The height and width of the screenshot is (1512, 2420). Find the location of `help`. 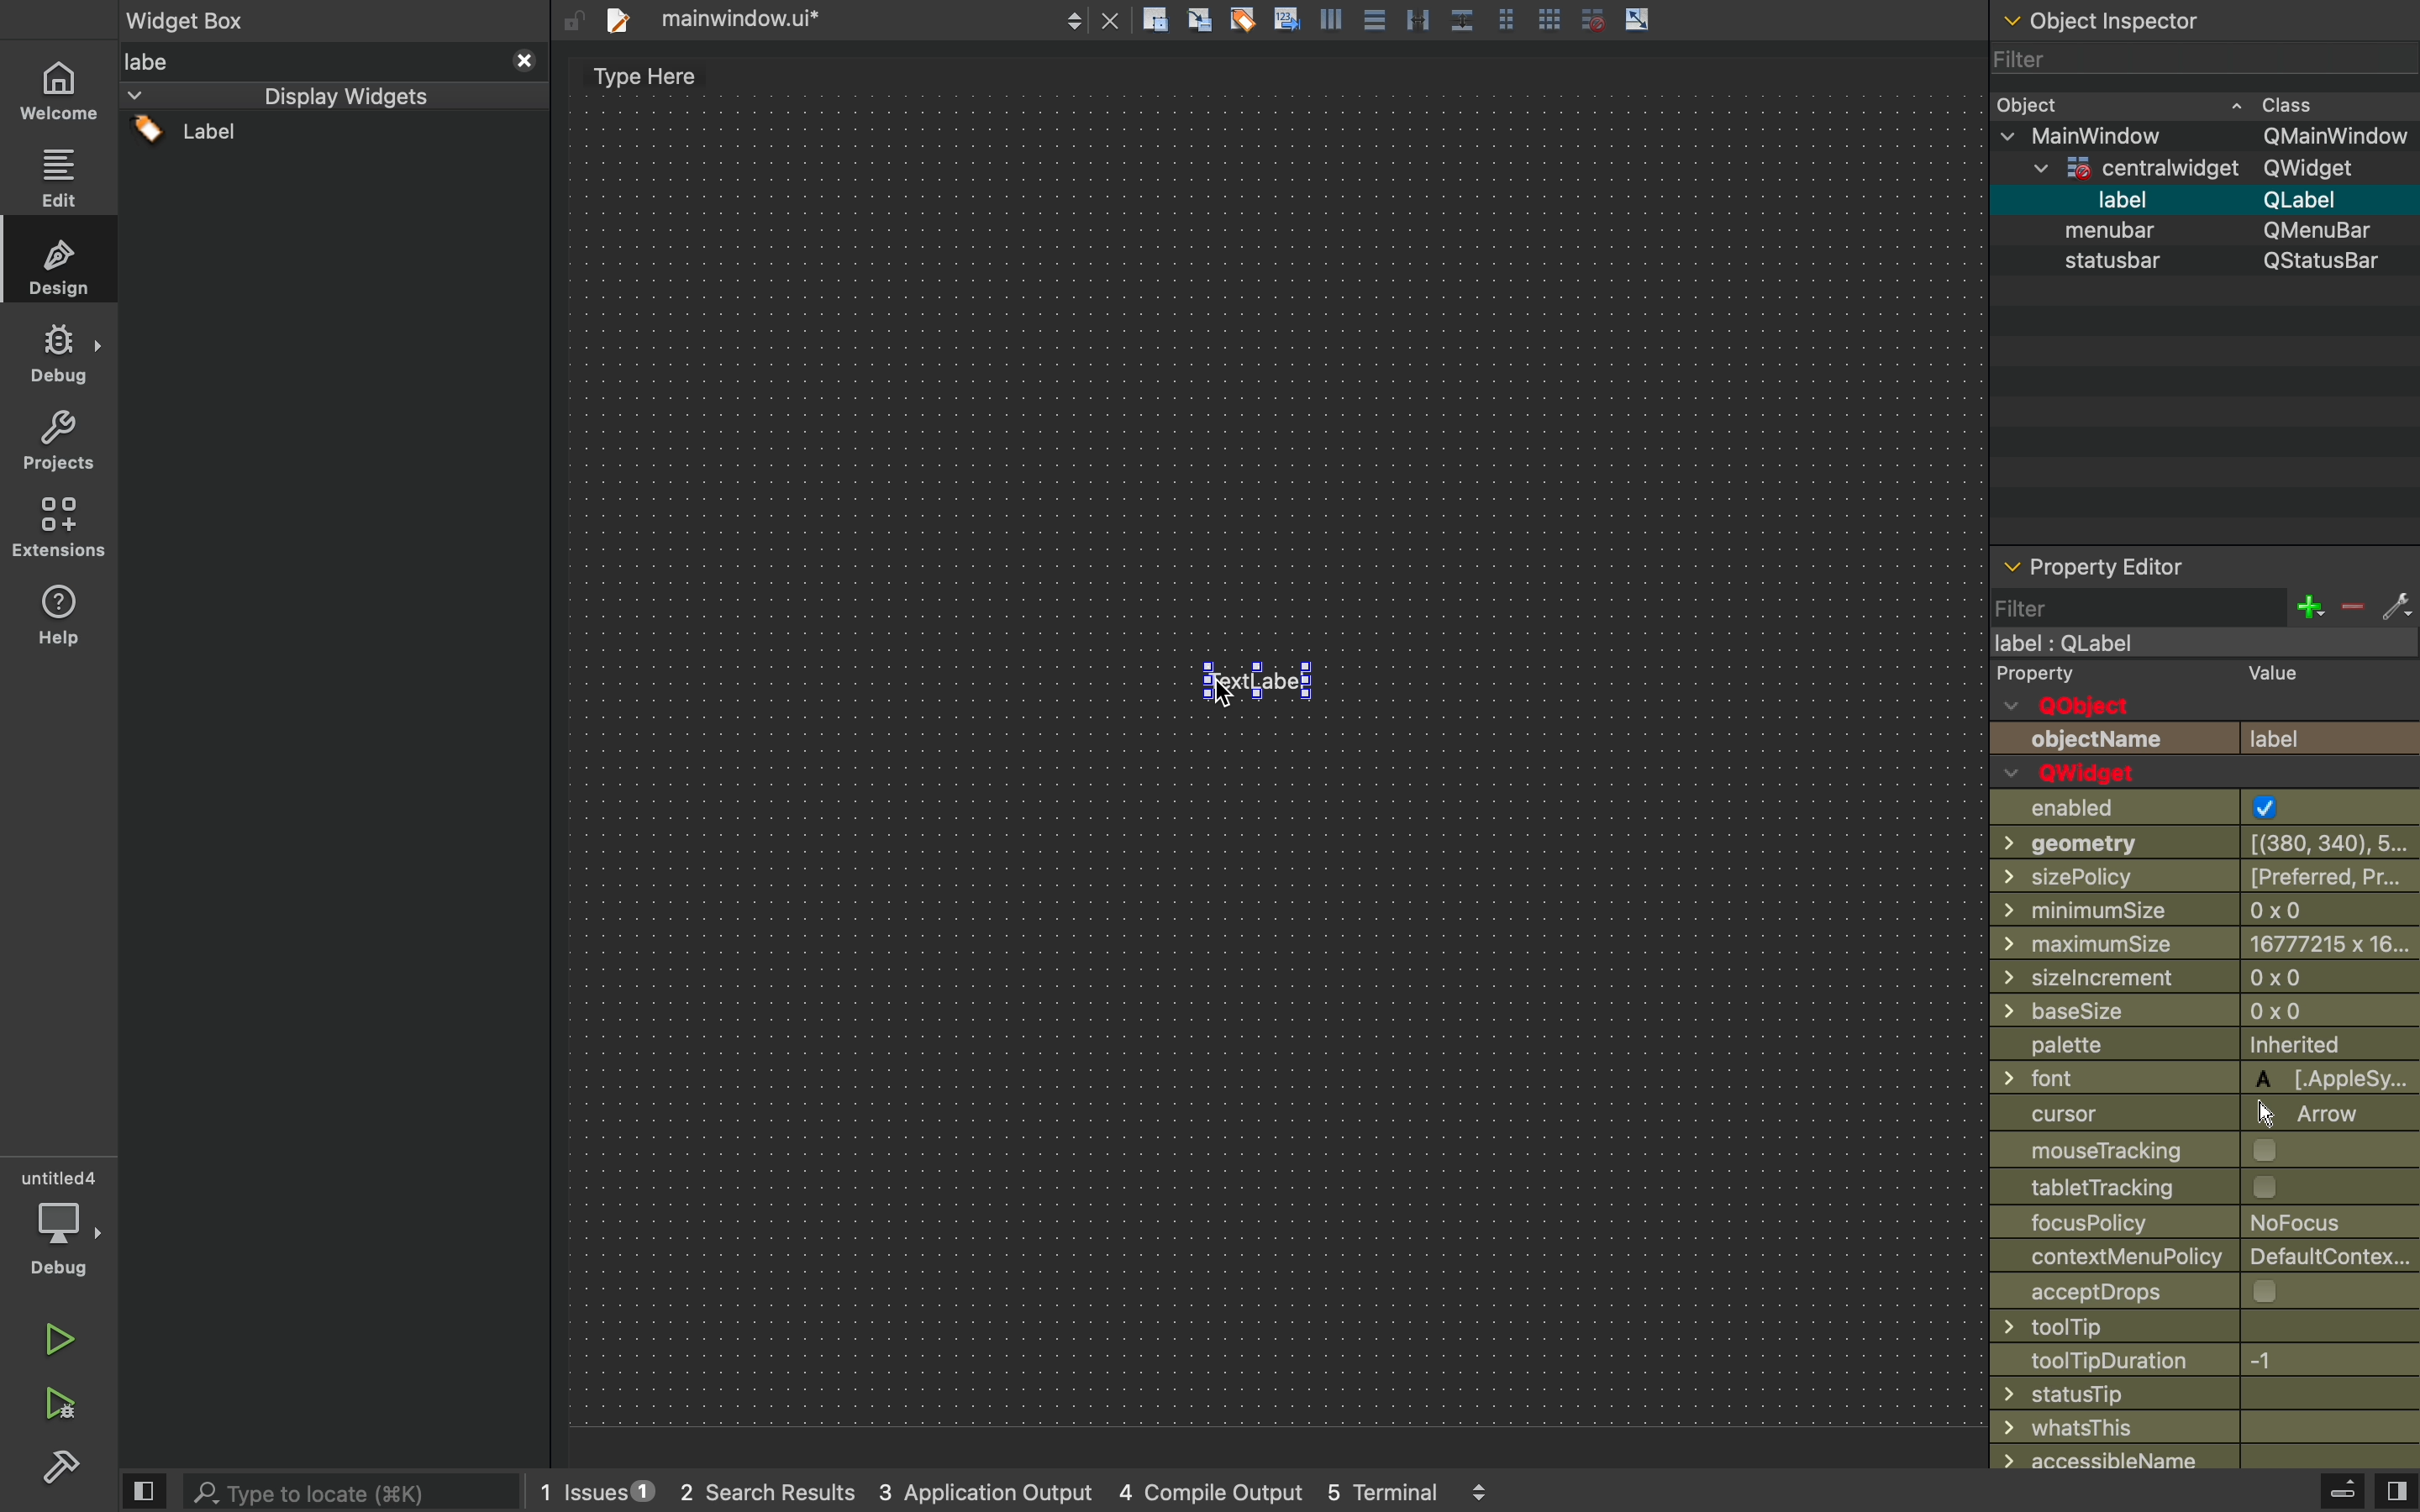

help is located at coordinates (60, 621).